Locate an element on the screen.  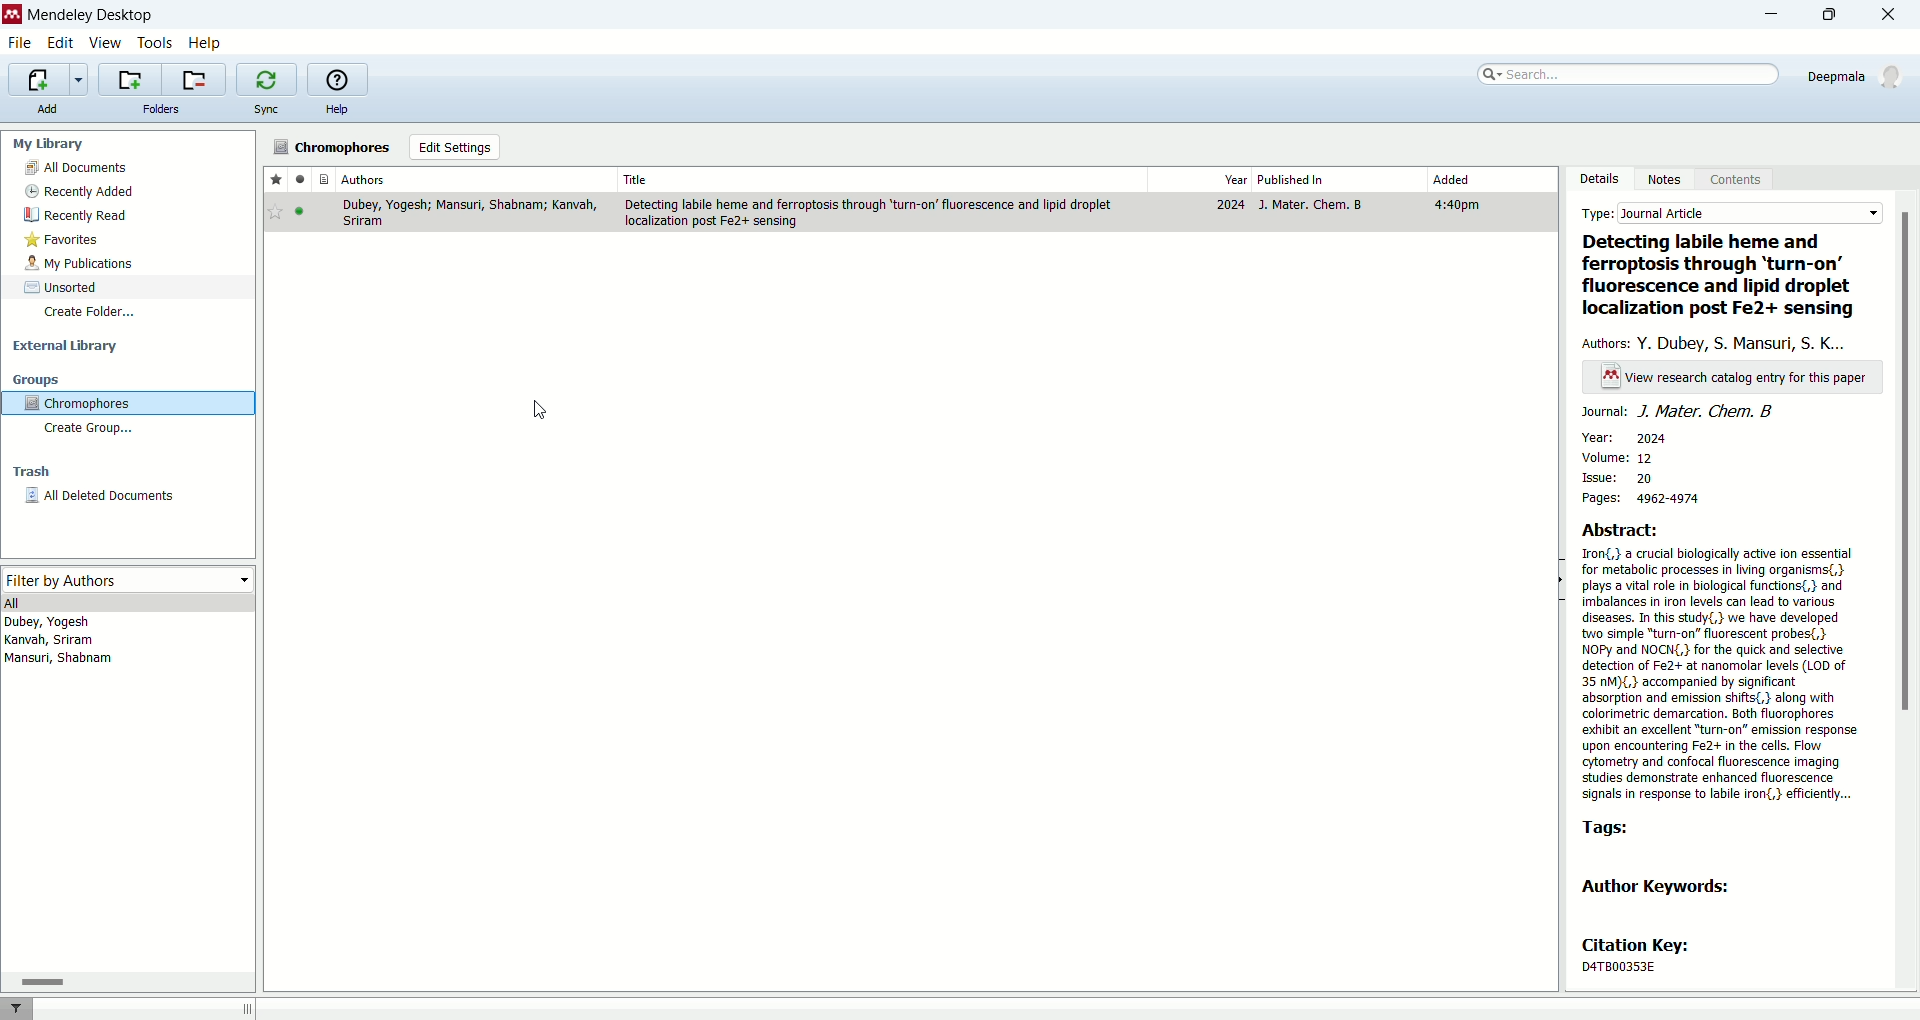
help is located at coordinates (339, 110).